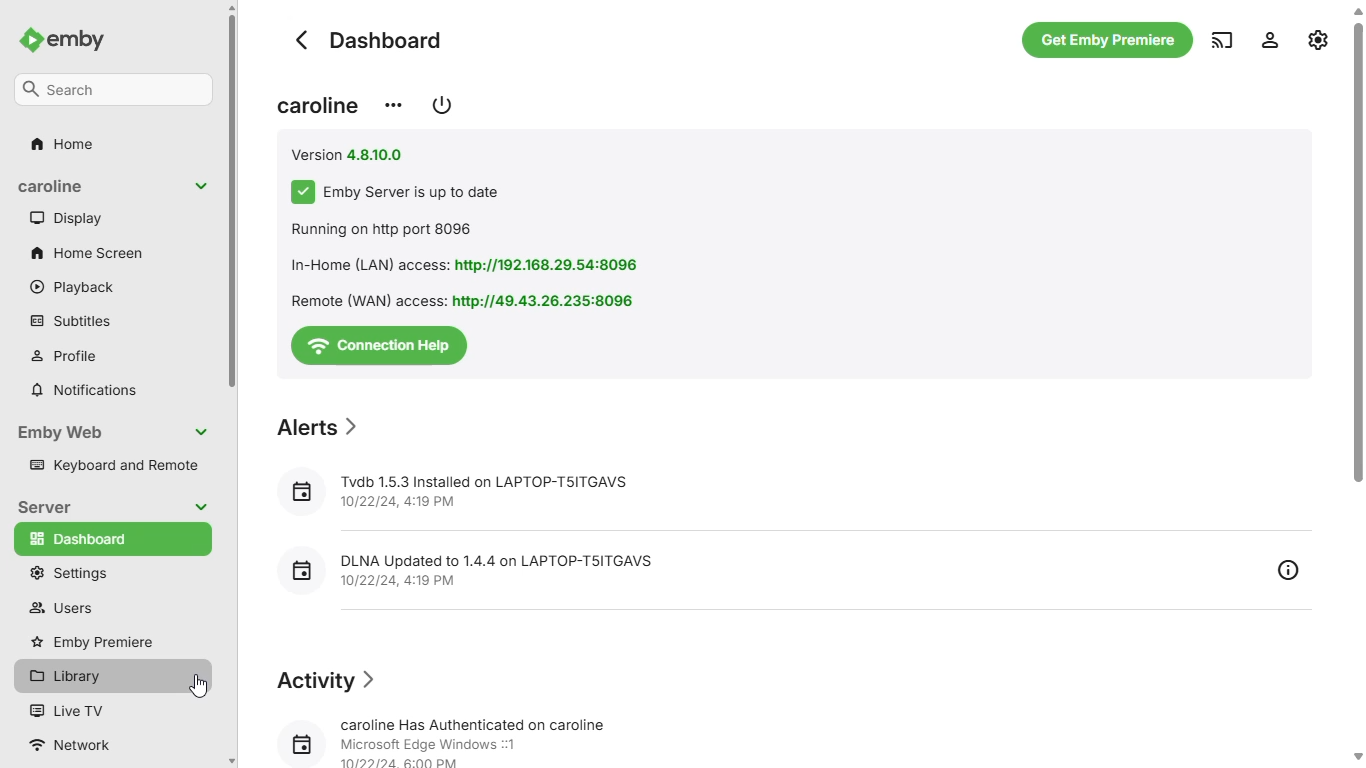 This screenshot has width=1366, height=768. What do you see at coordinates (356, 154) in the screenshot?
I see `version 4.8.10.0` at bounding box center [356, 154].